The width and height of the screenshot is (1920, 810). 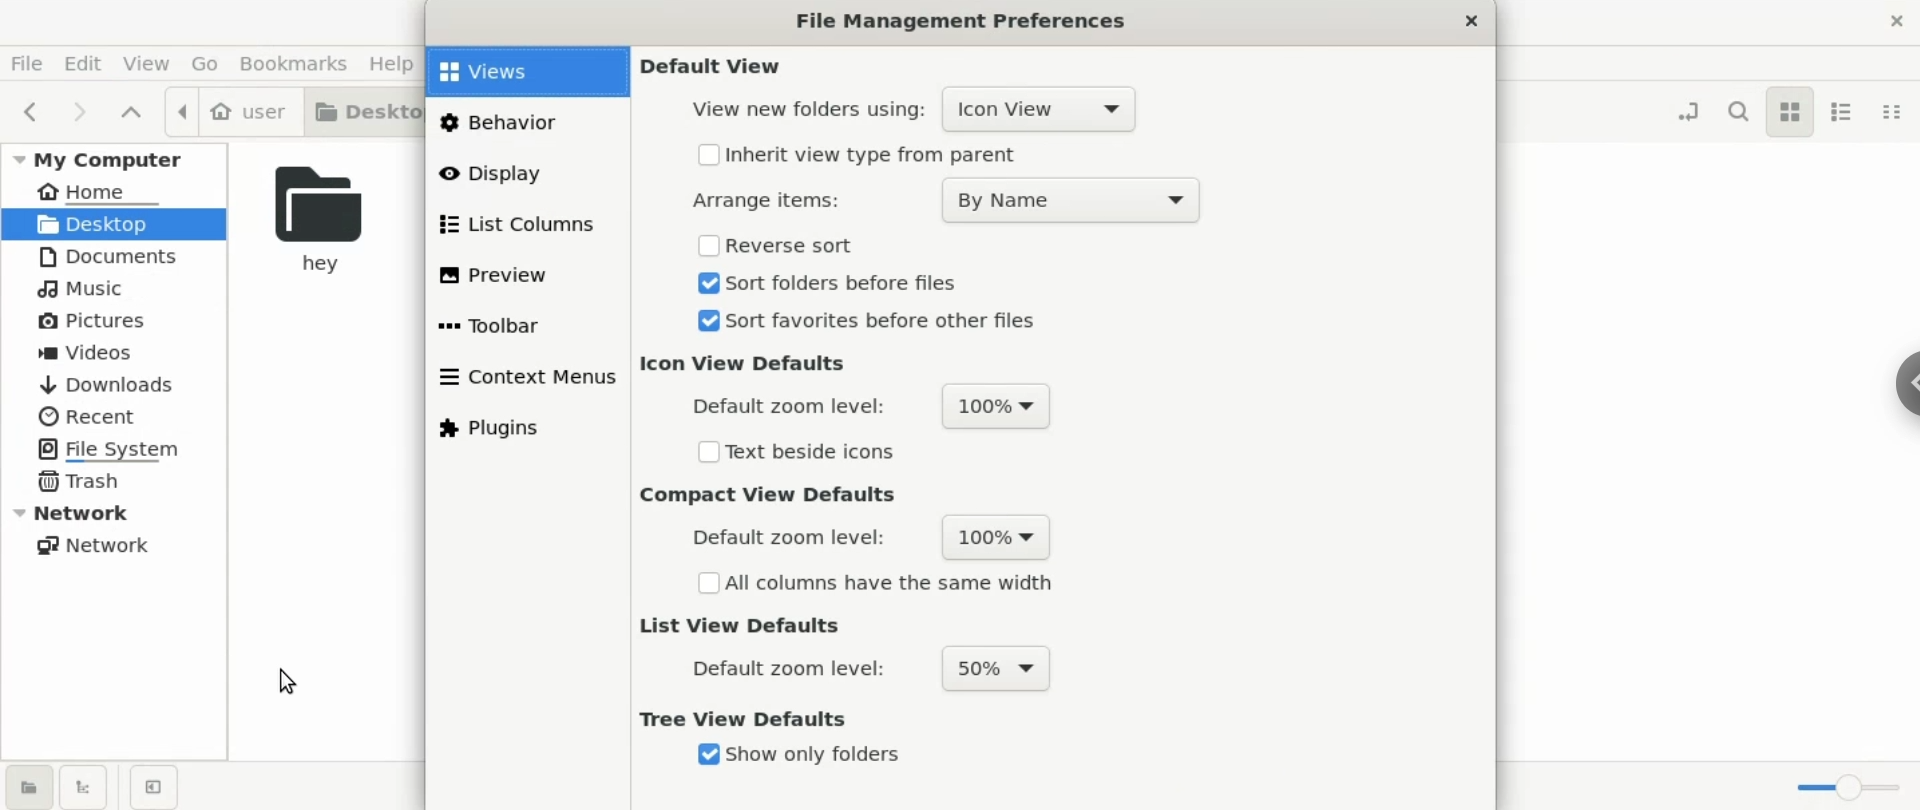 What do you see at coordinates (1893, 113) in the screenshot?
I see `compact view` at bounding box center [1893, 113].